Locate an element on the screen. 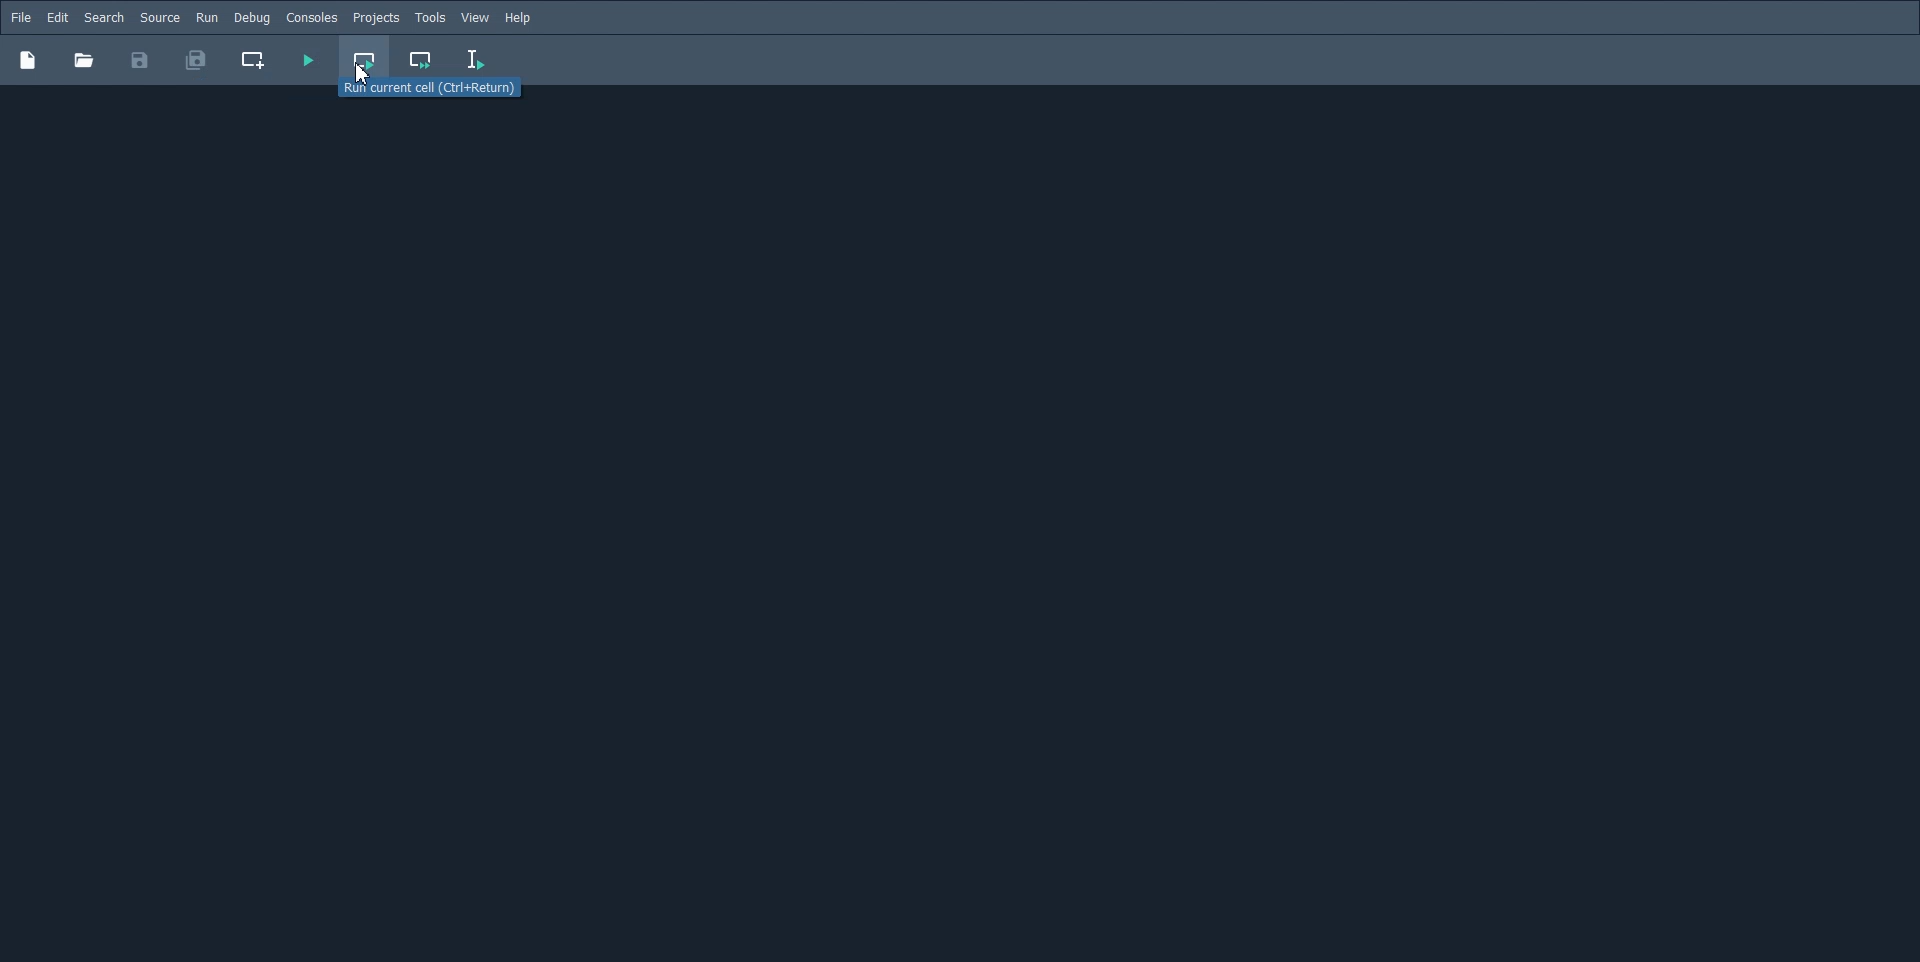 This screenshot has width=1920, height=962. Run Current cell and go to next cell is located at coordinates (422, 61).